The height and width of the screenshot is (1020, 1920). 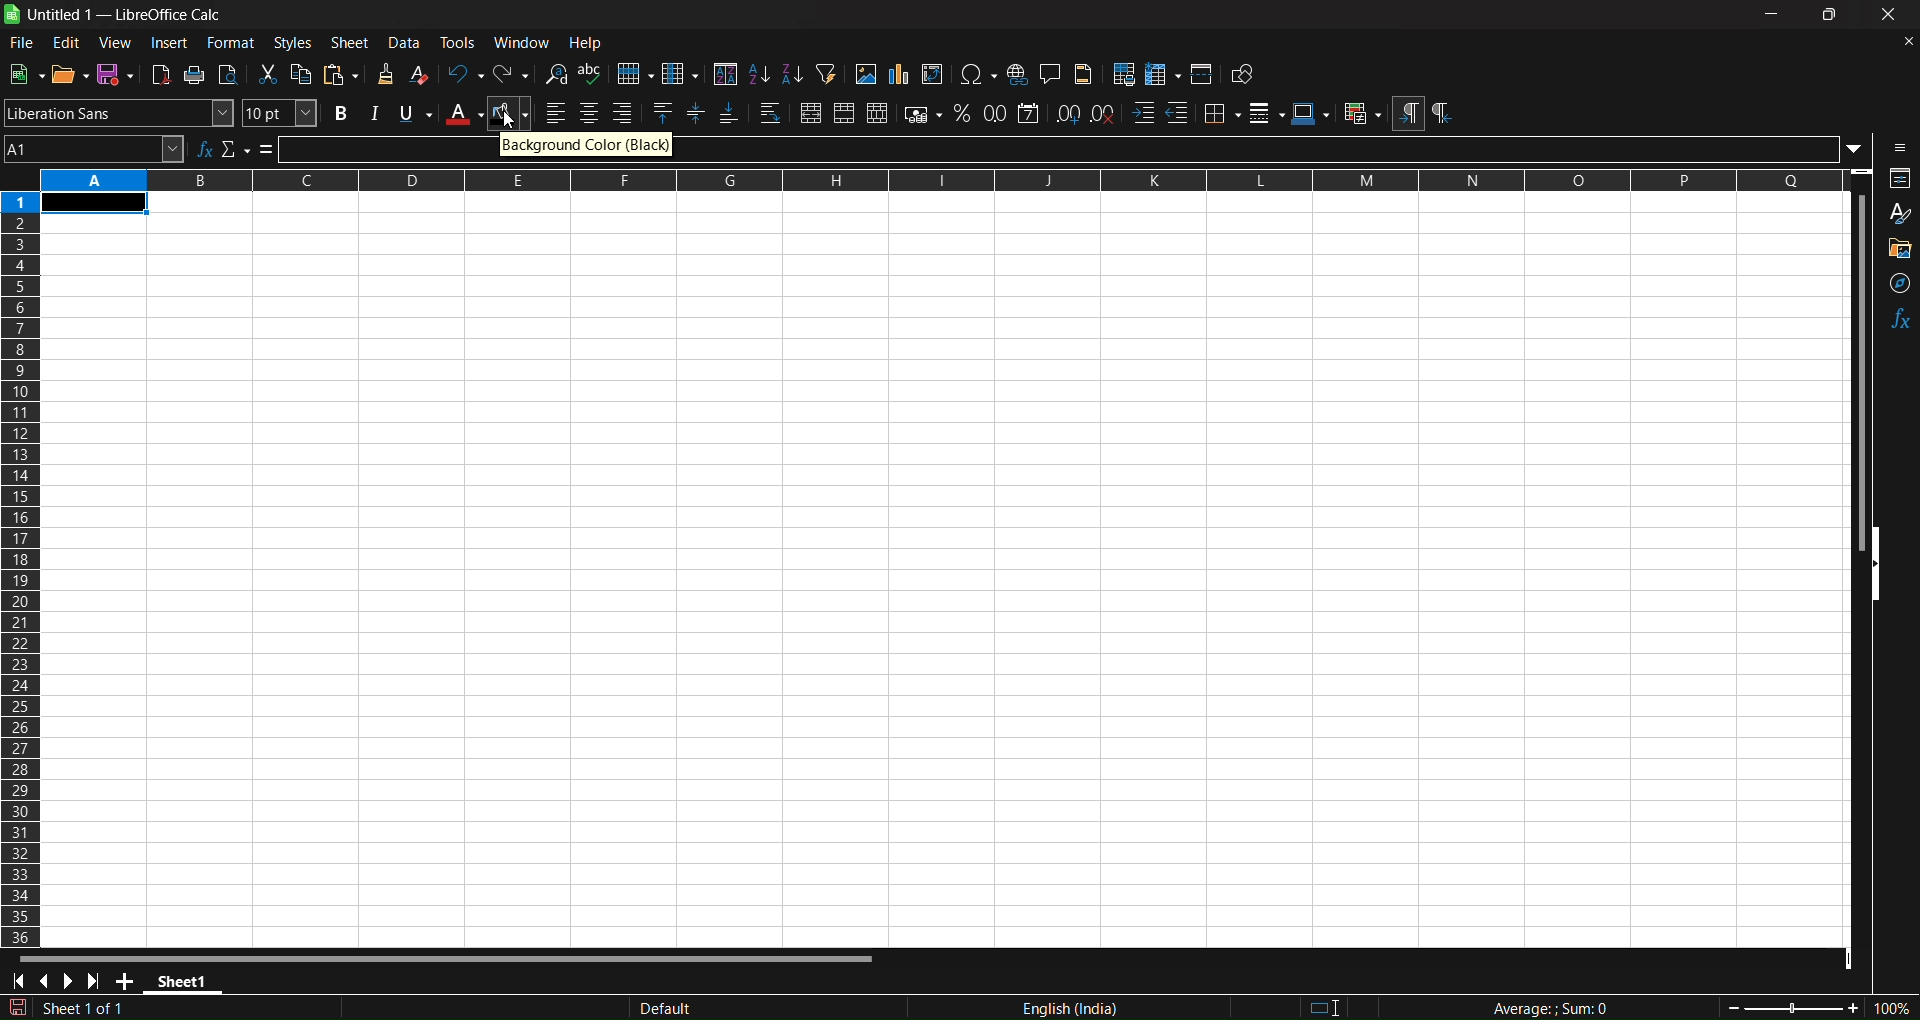 I want to click on logo, so click(x=12, y=14).